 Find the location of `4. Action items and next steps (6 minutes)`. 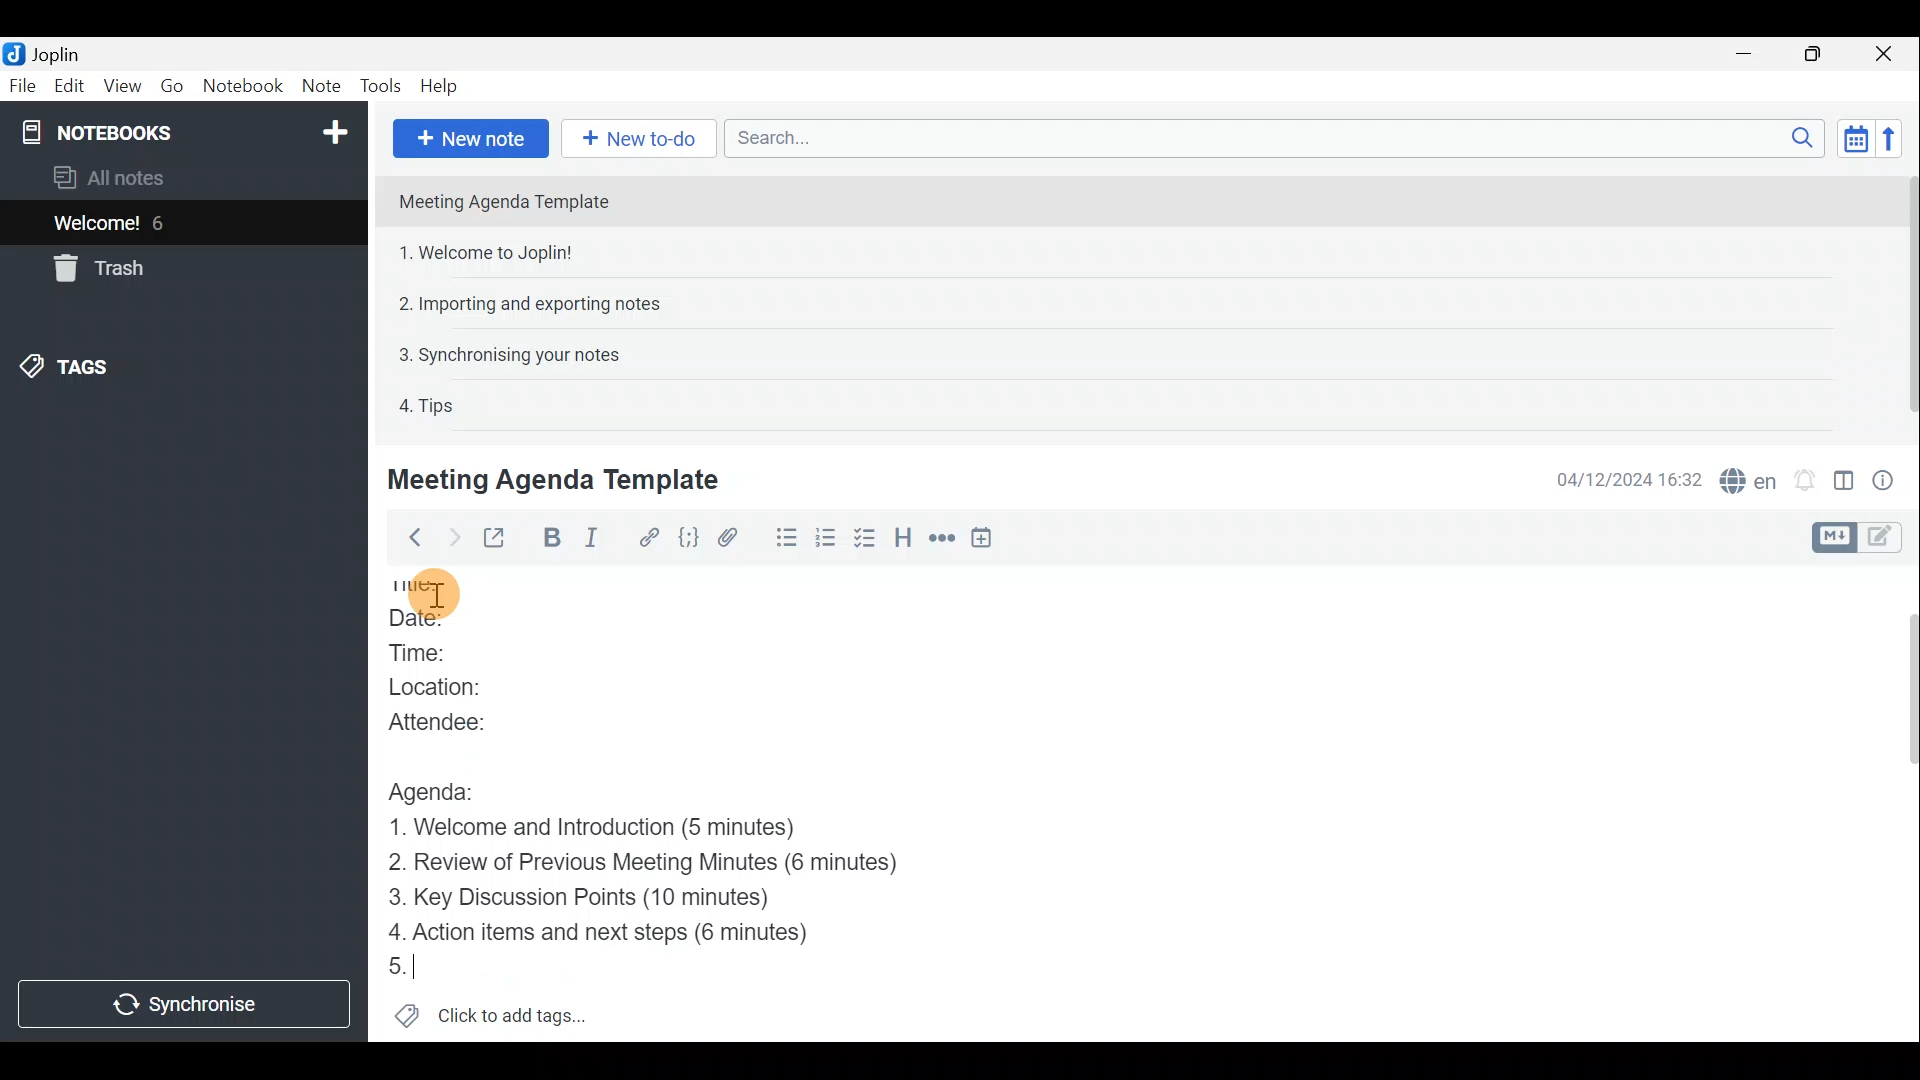

4. Action items and next steps (6 minutes) is located at coordinates (632, 934).